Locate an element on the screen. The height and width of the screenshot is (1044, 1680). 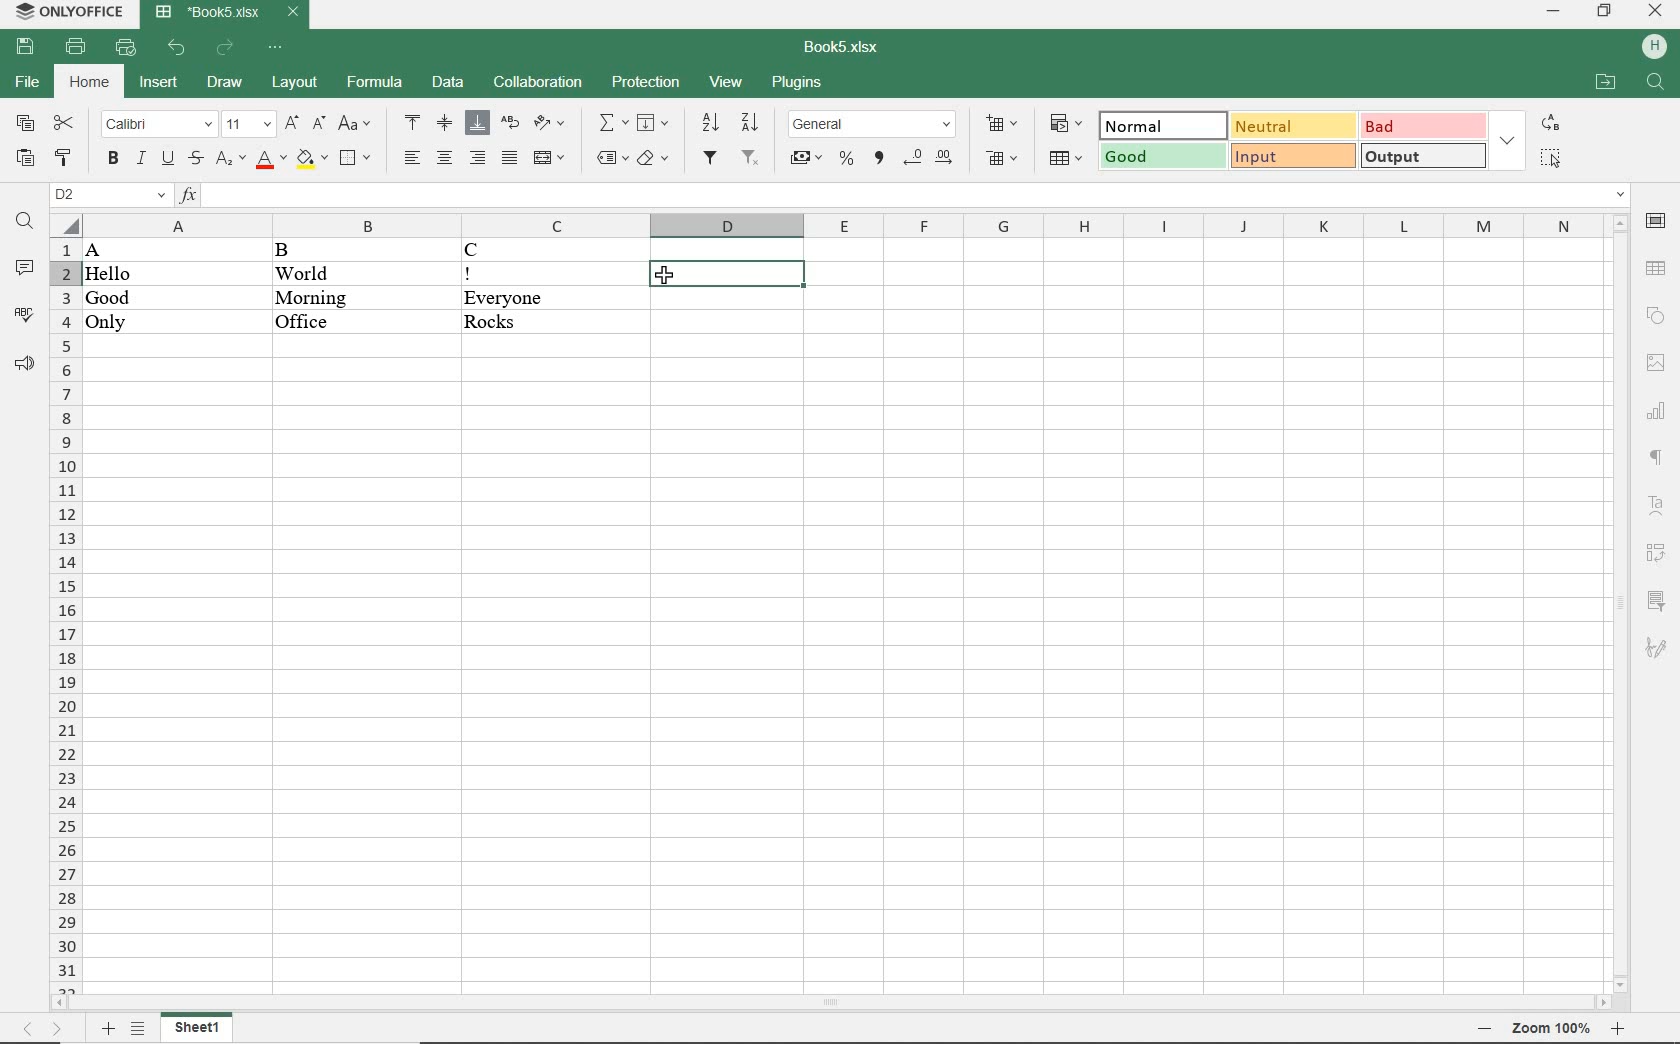
change decimal is located at coordinates (931, 158).